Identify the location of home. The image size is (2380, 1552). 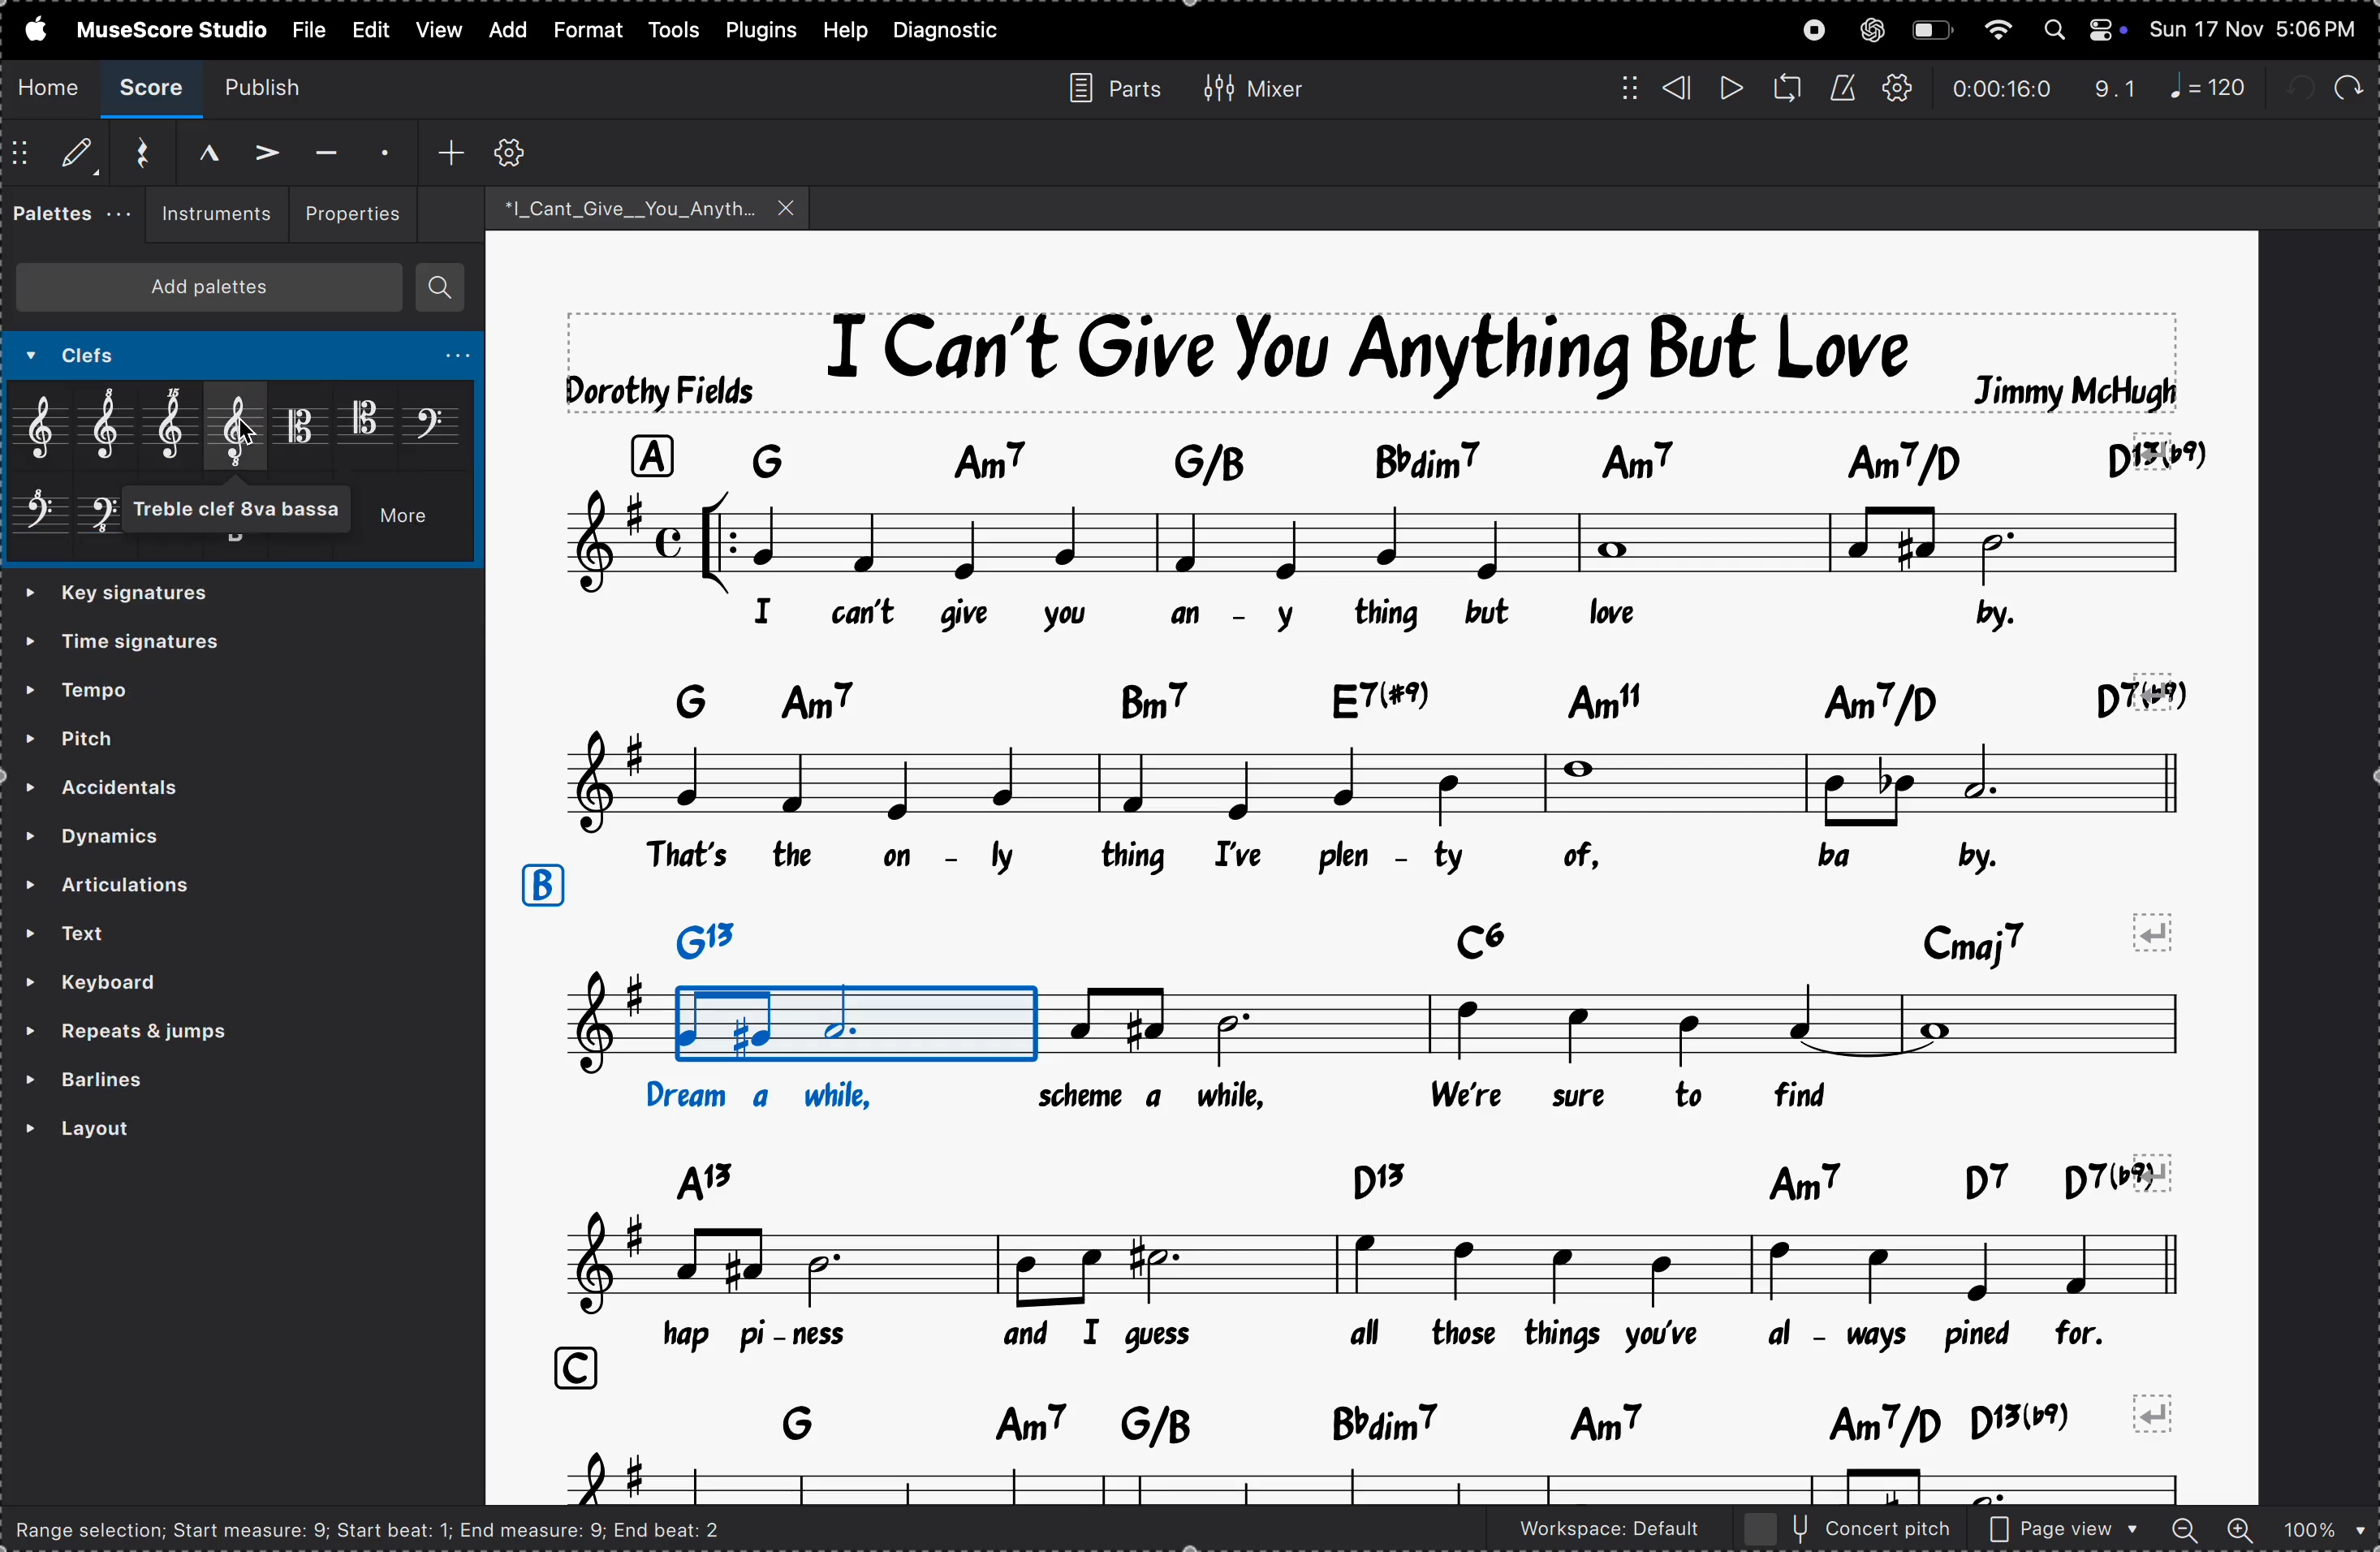
(50, 86).